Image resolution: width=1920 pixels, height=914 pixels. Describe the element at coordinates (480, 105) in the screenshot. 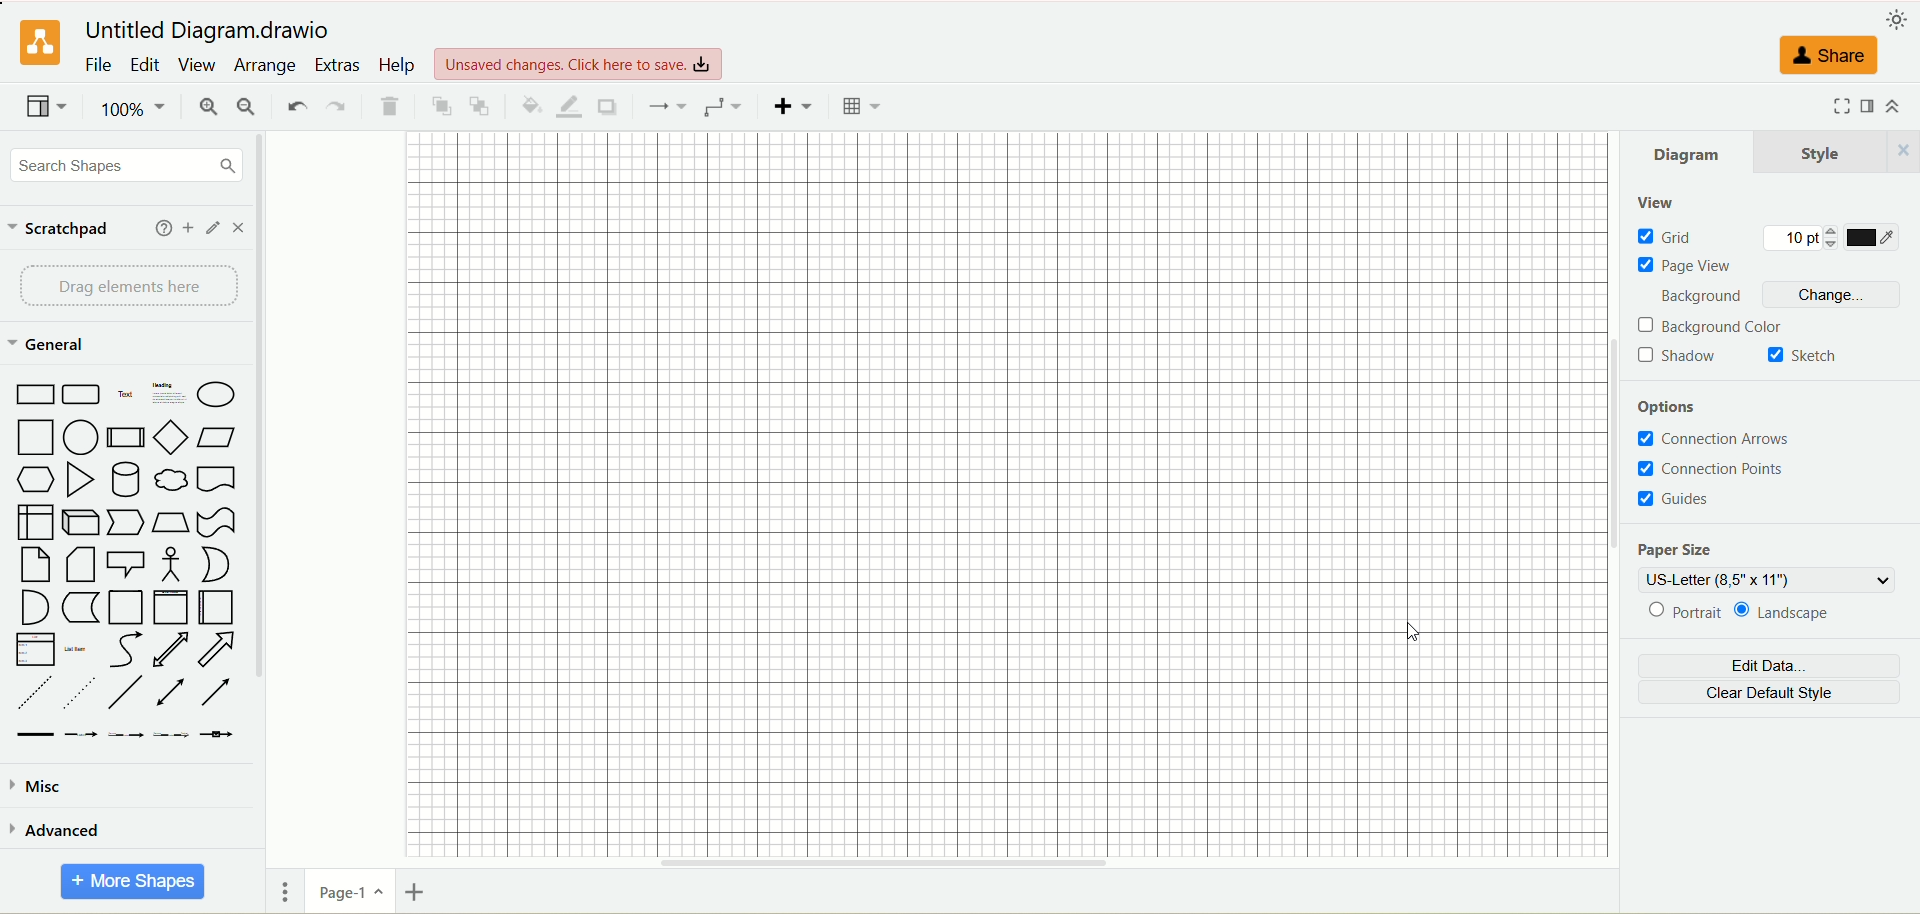

I see `to back` at that location.